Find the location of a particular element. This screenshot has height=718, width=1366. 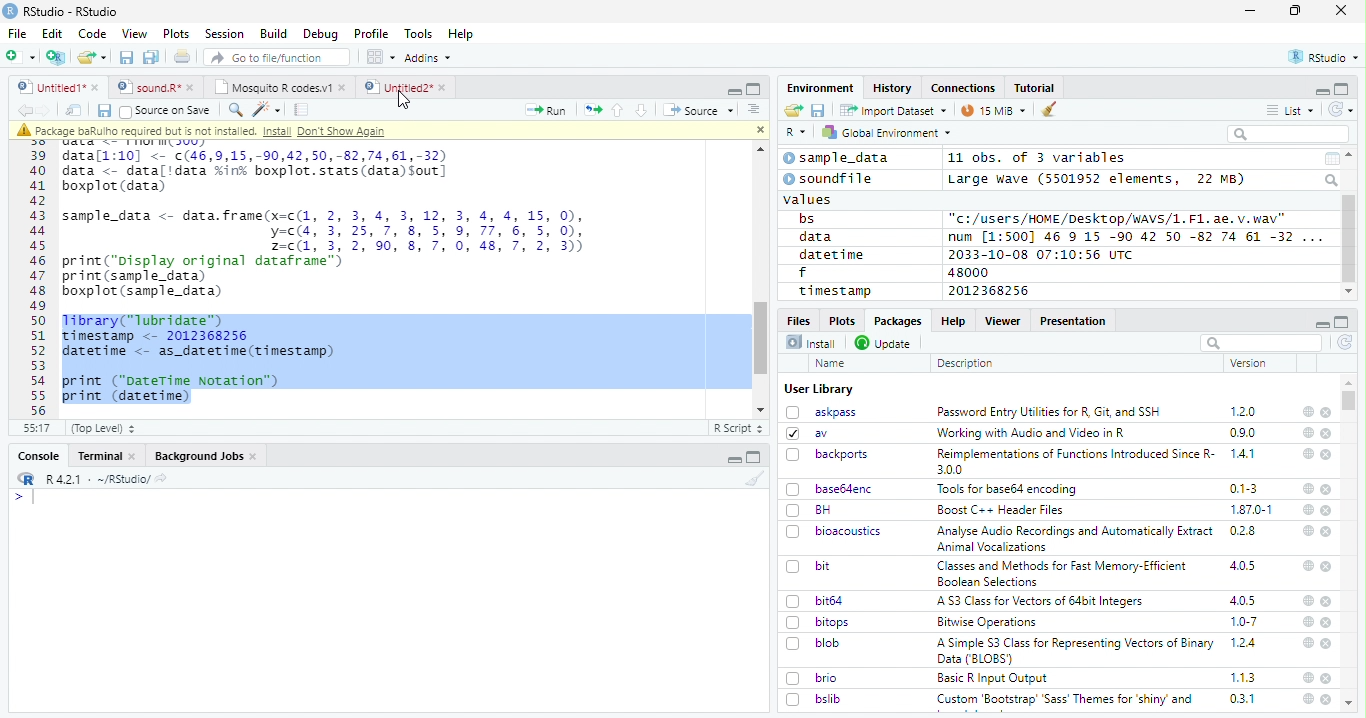

bit is located at coordinates (809, 567).